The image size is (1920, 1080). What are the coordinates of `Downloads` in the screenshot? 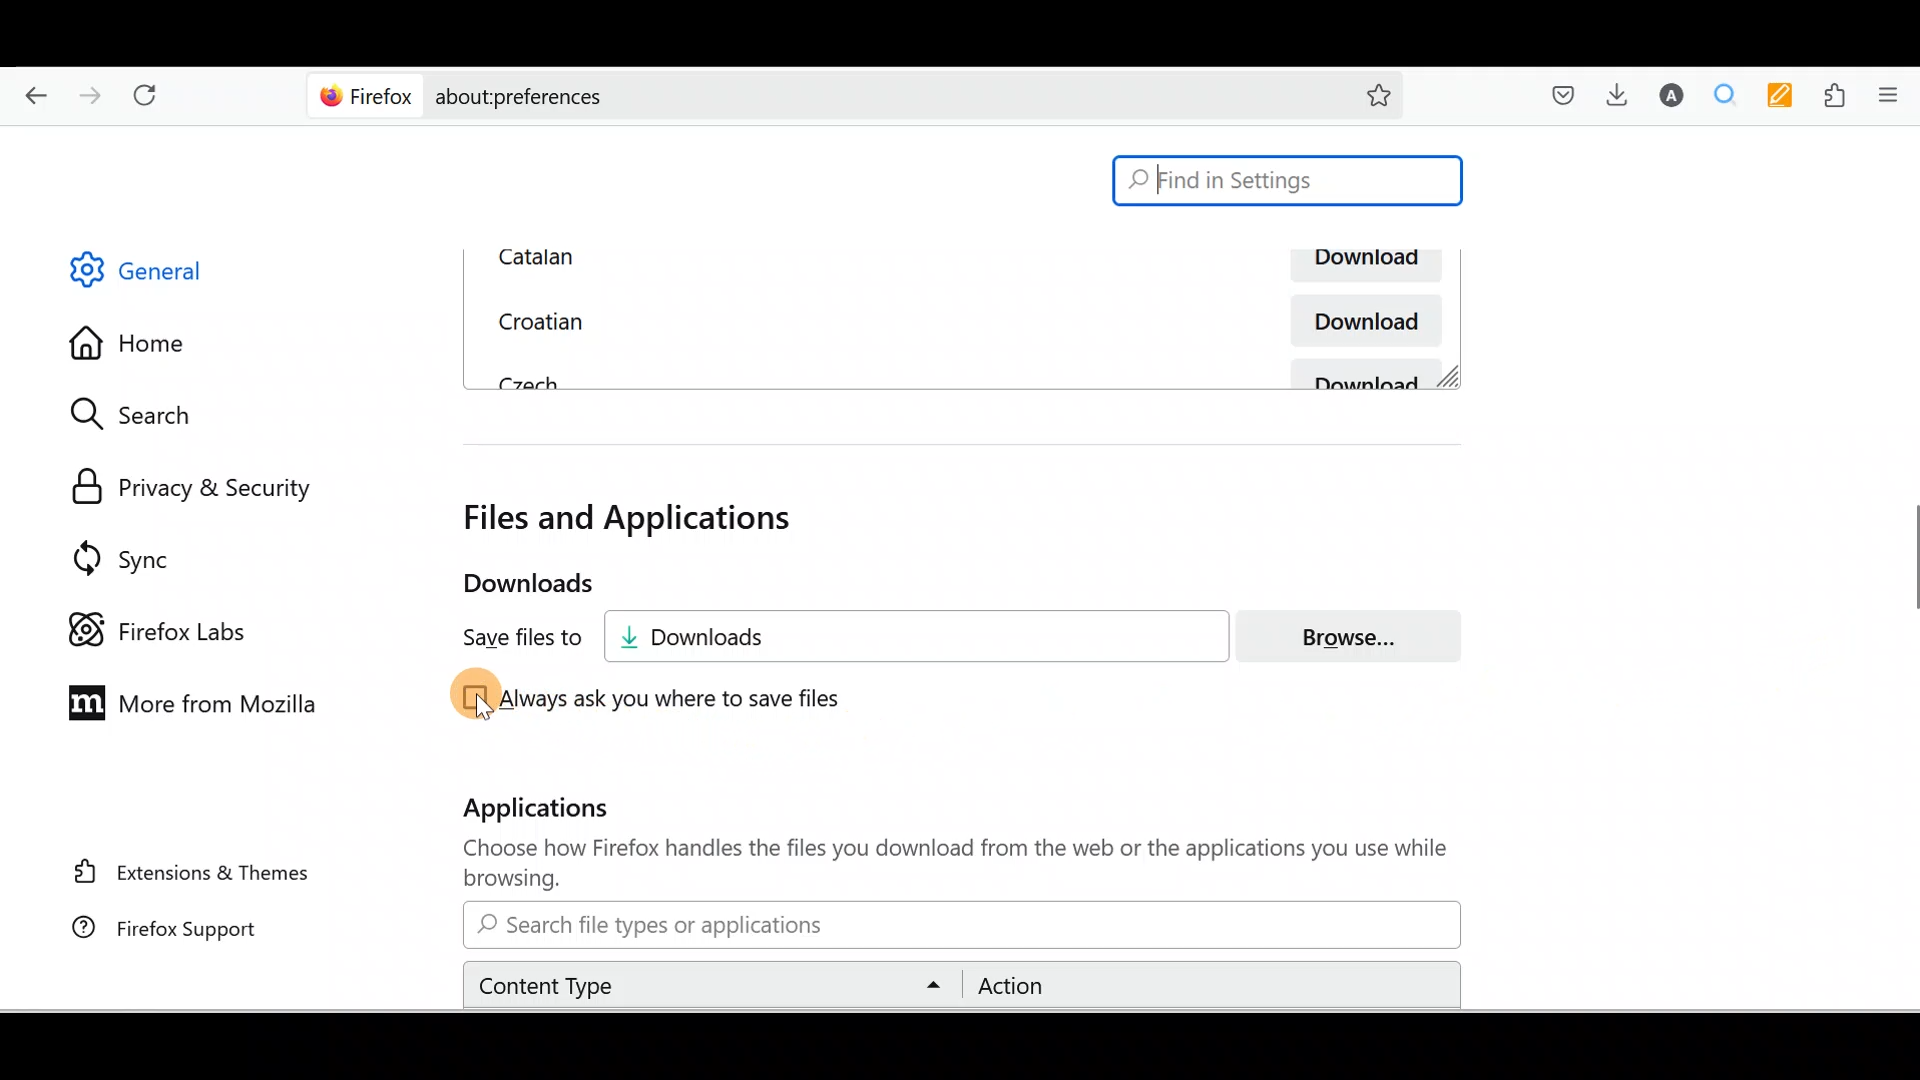 It's located at (1623, 99).